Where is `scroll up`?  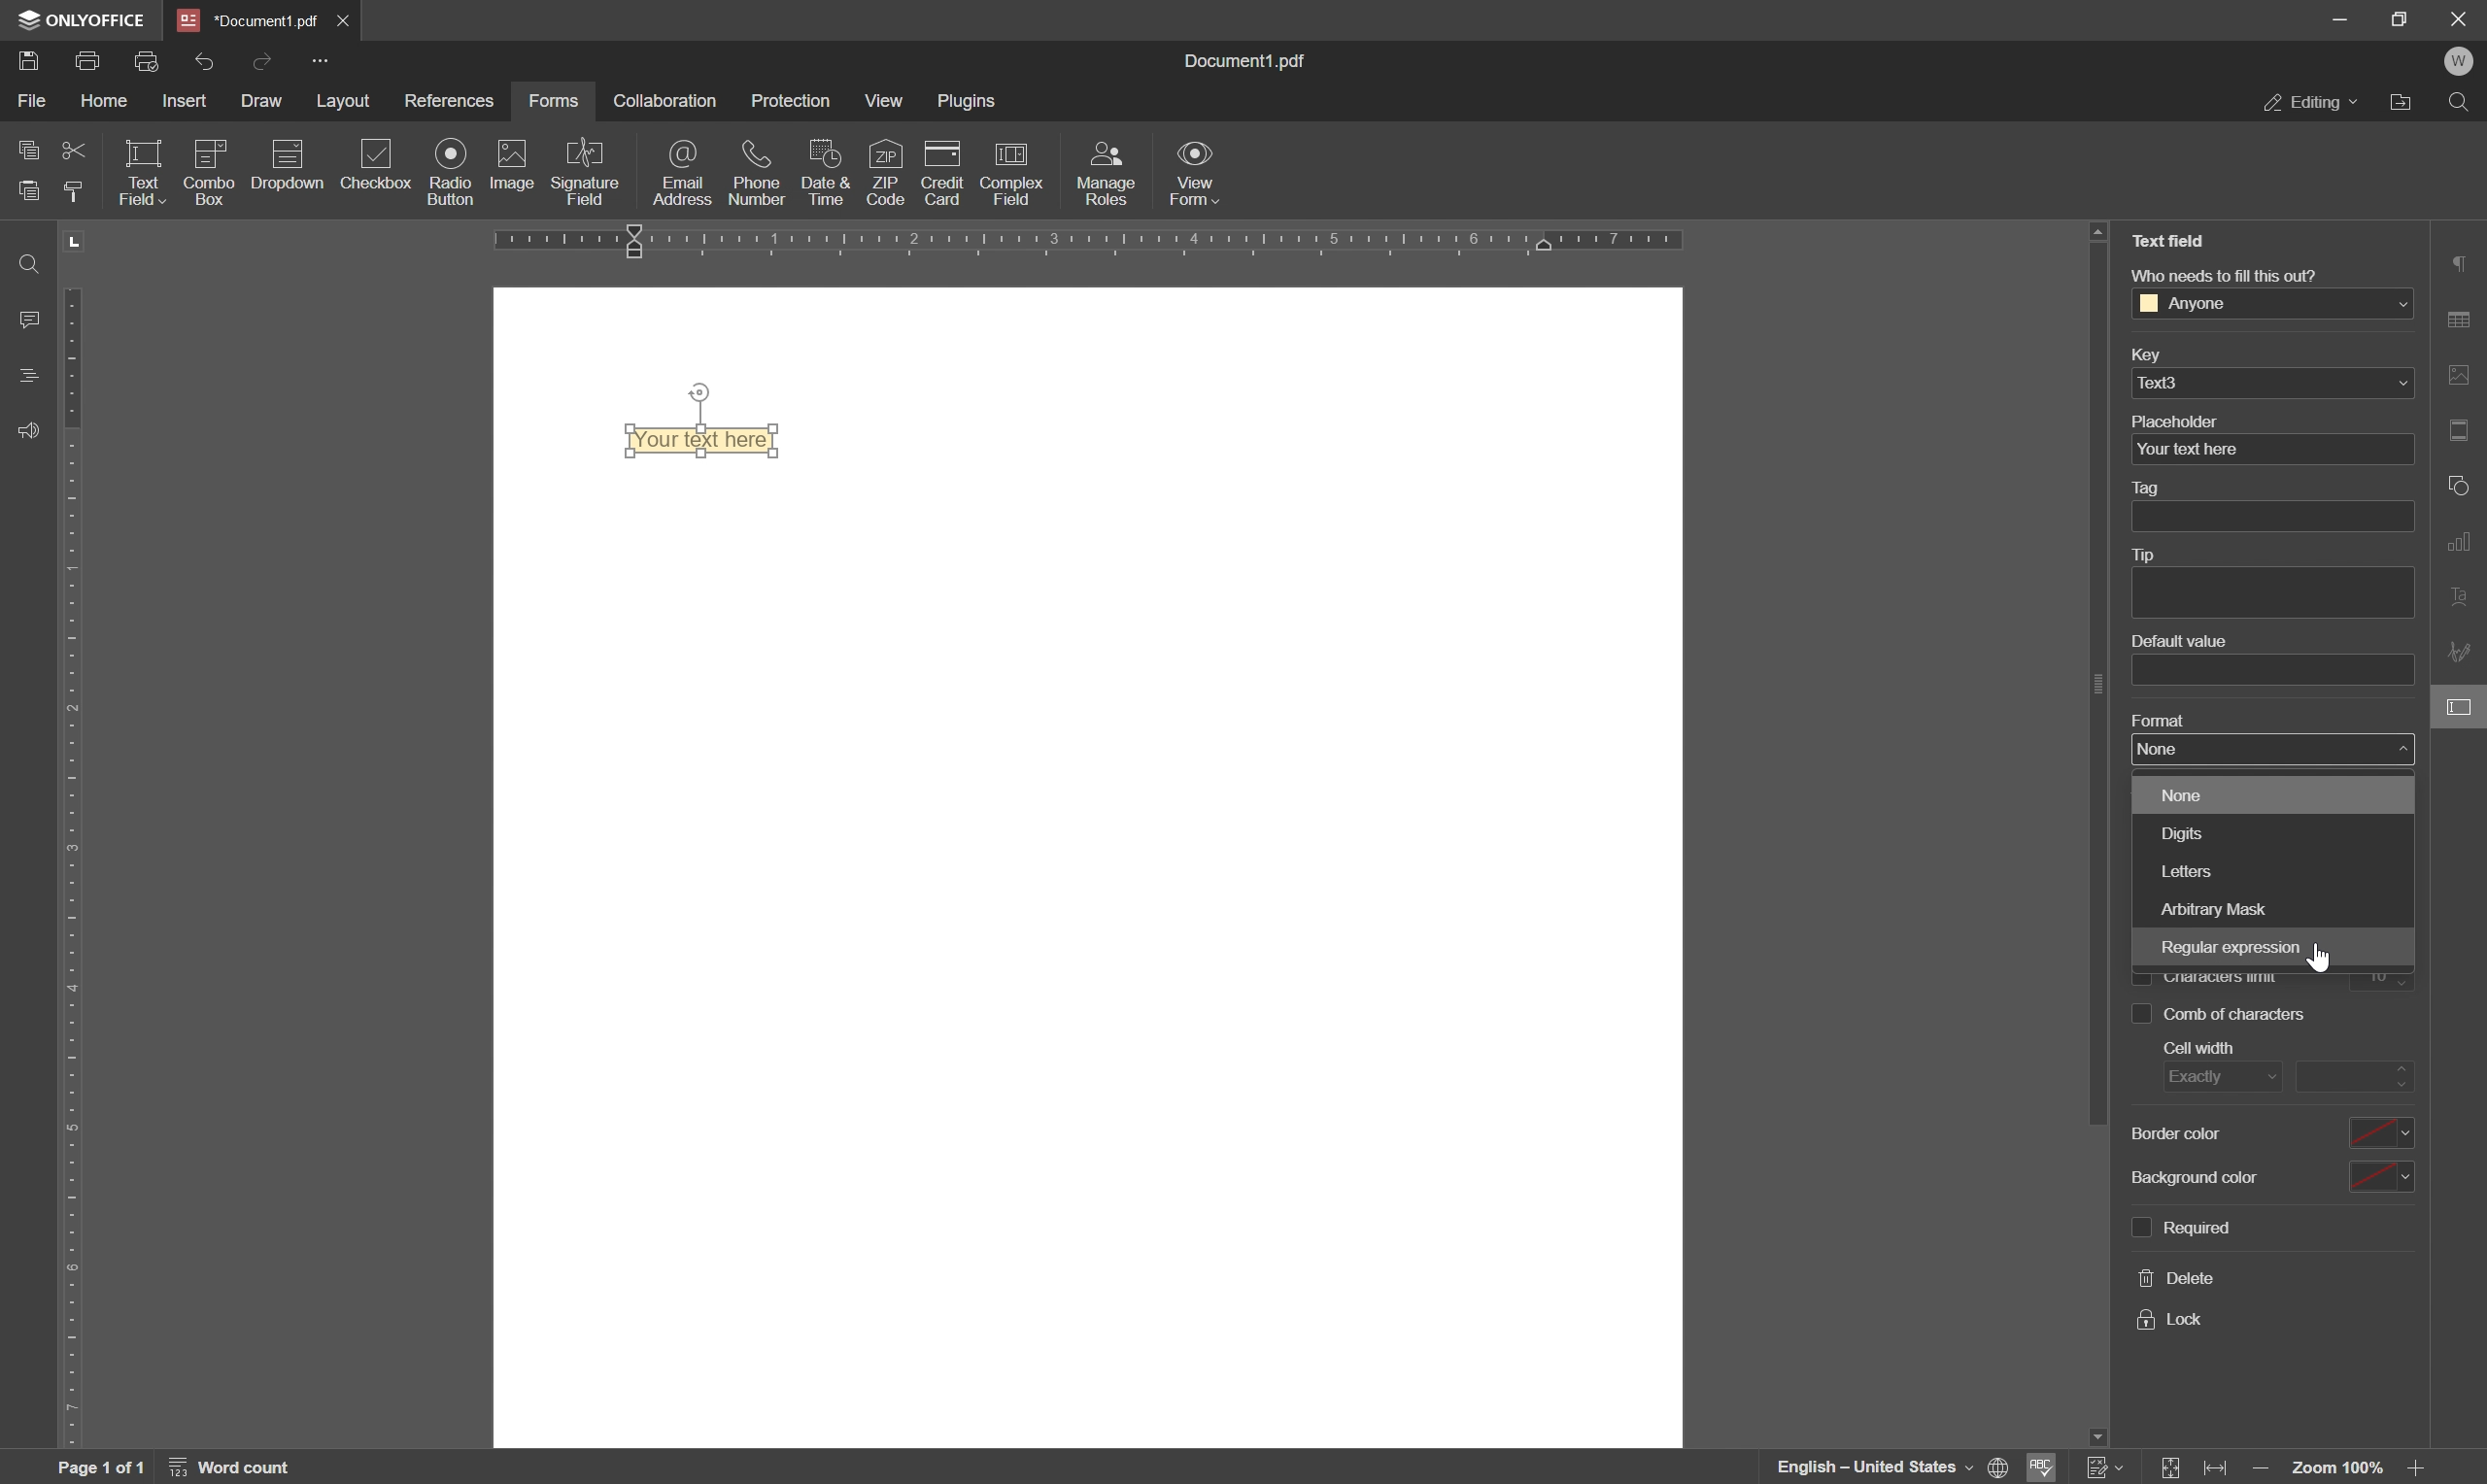 scroll up is located at coordinates (2099, 231).